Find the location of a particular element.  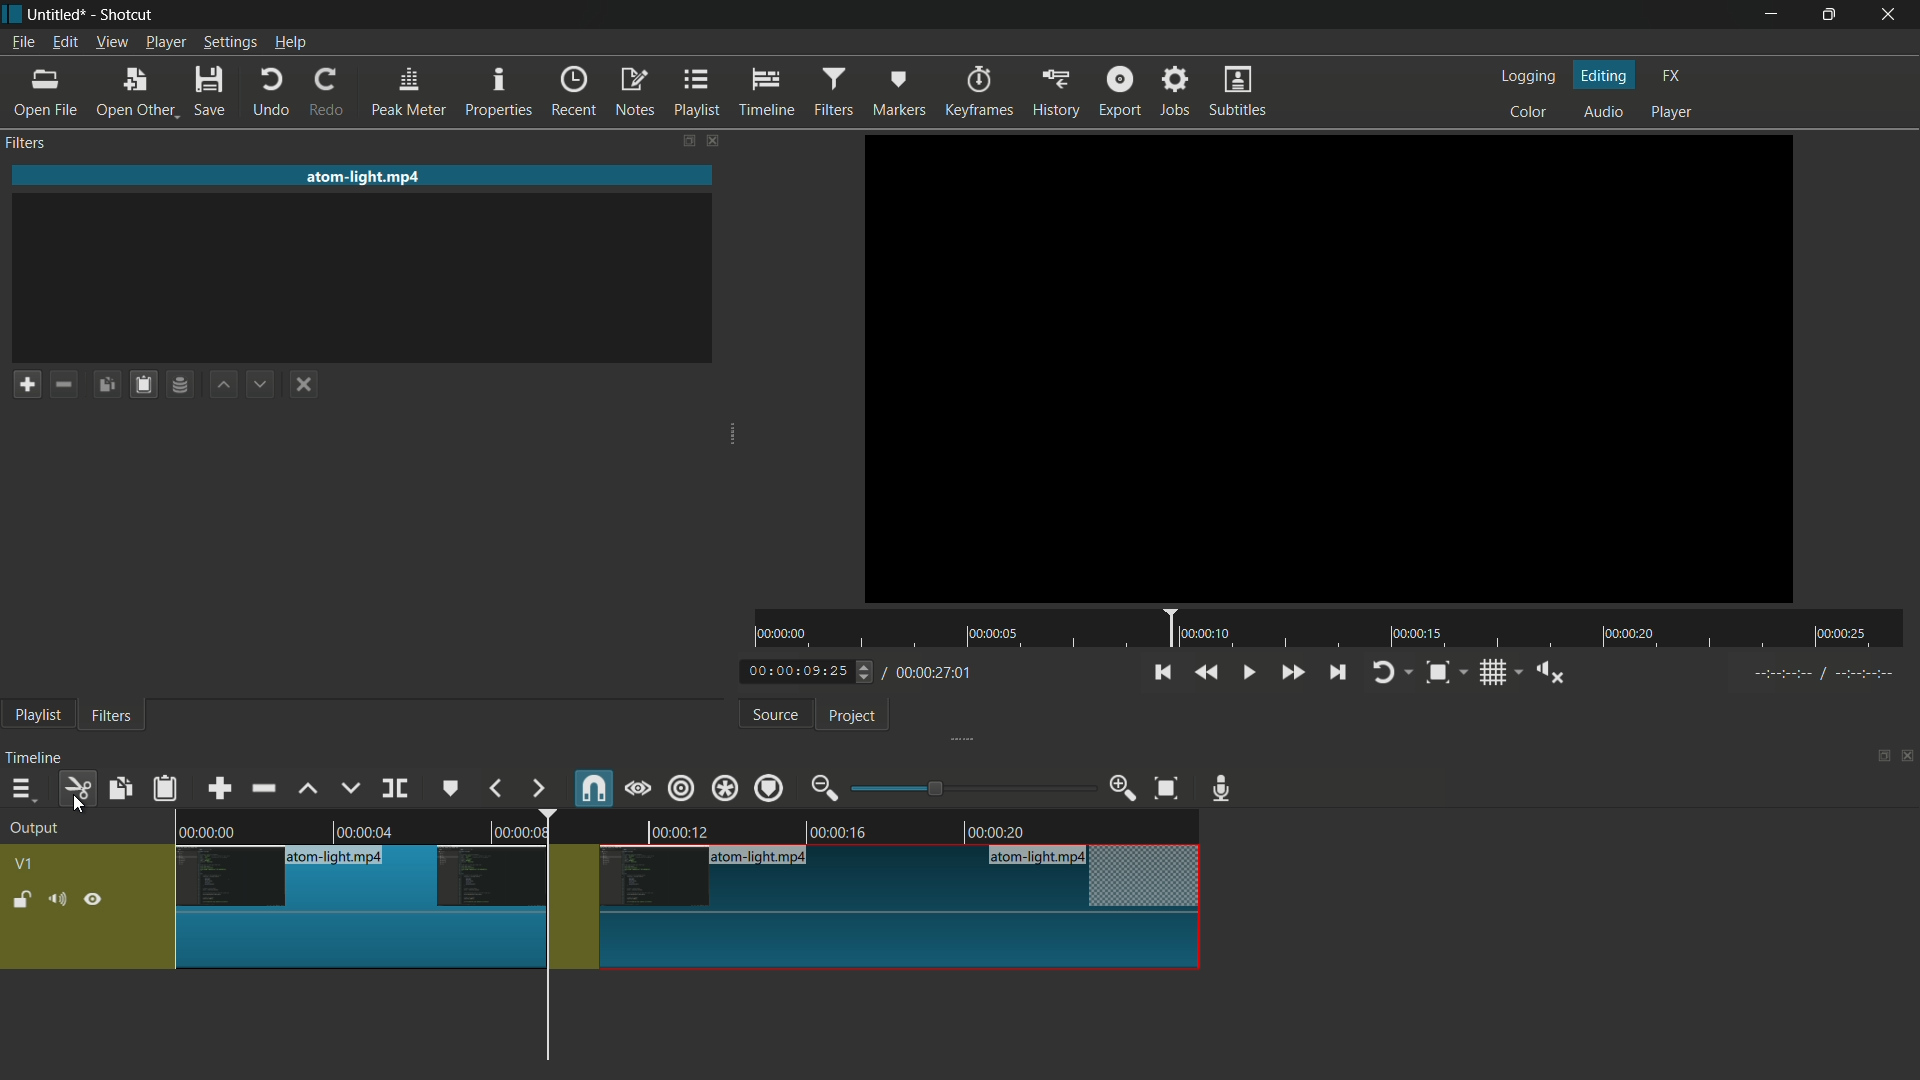

toggle play or pause is located at coordinates (1246, 670).